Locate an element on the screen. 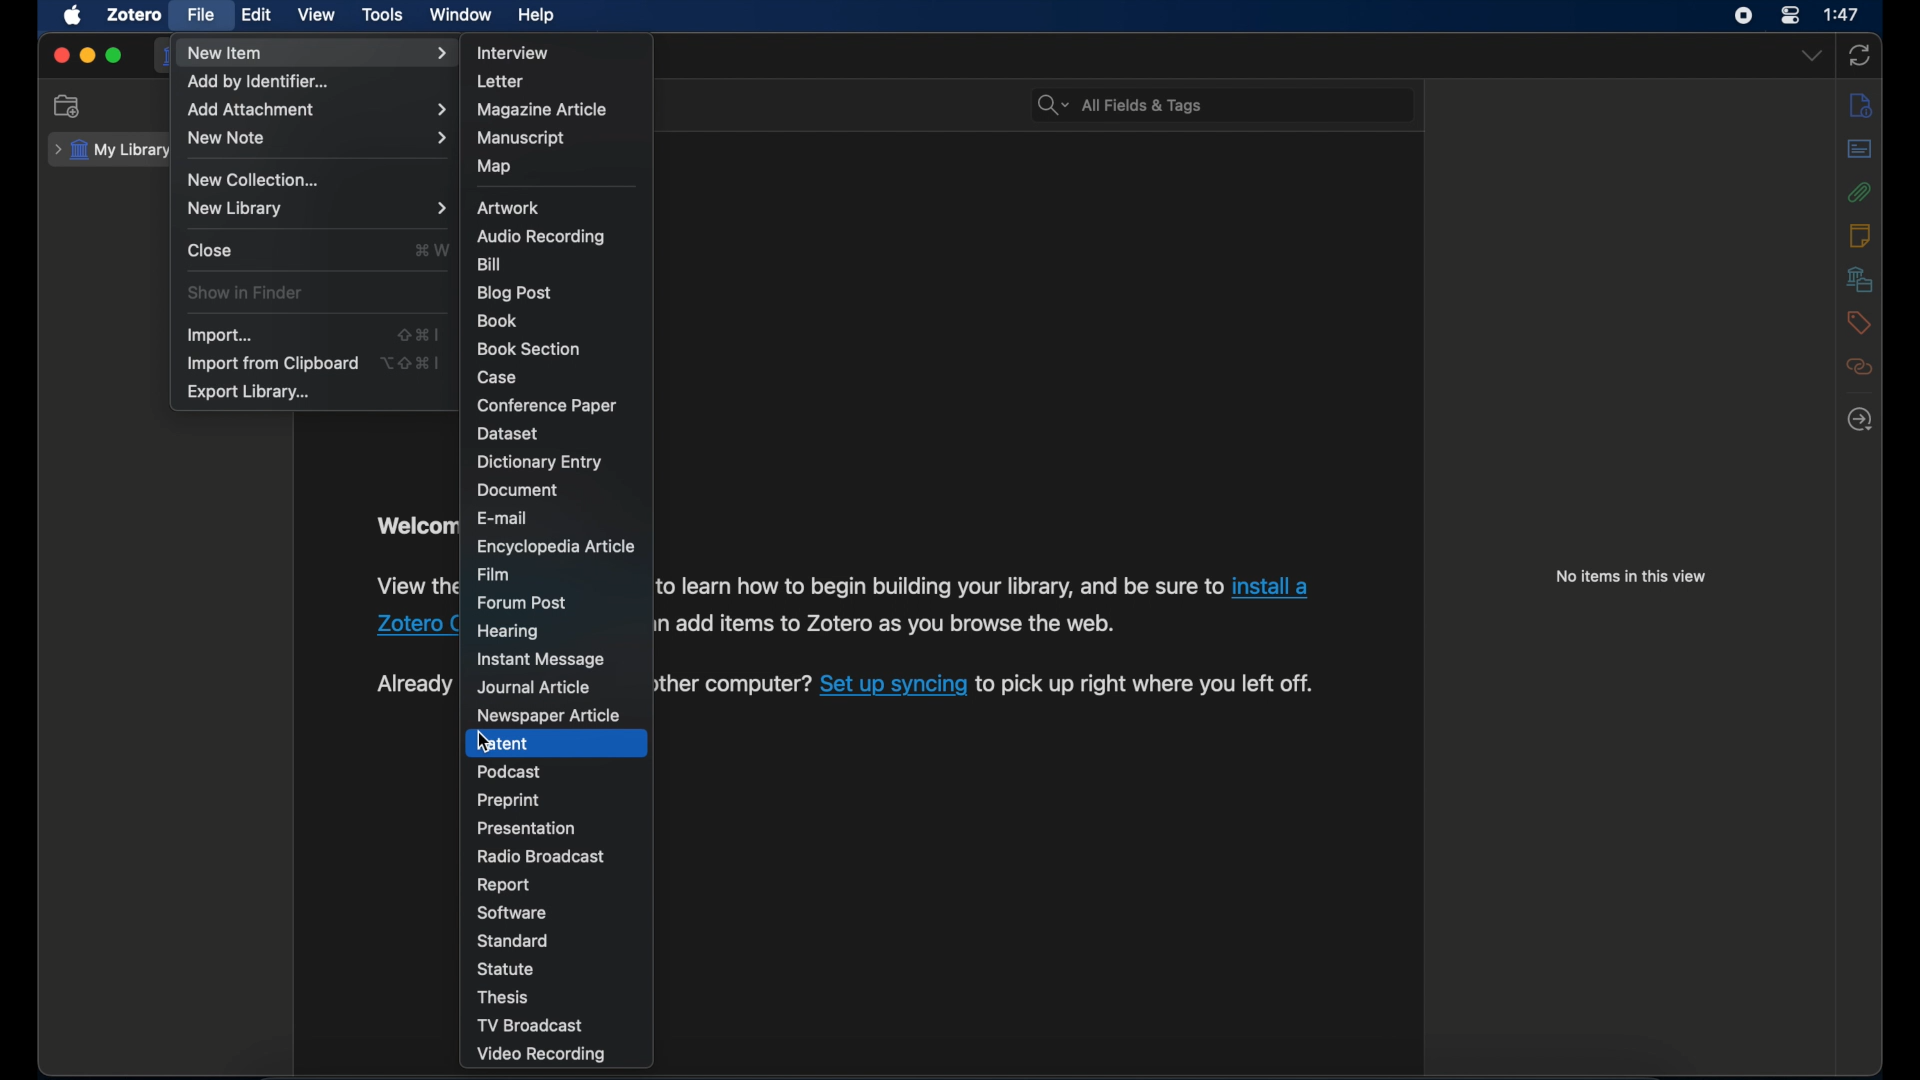 Image resolution: width=1920 pixels, height=1080 pixels. Welcome is located at coordinates (416, 526).